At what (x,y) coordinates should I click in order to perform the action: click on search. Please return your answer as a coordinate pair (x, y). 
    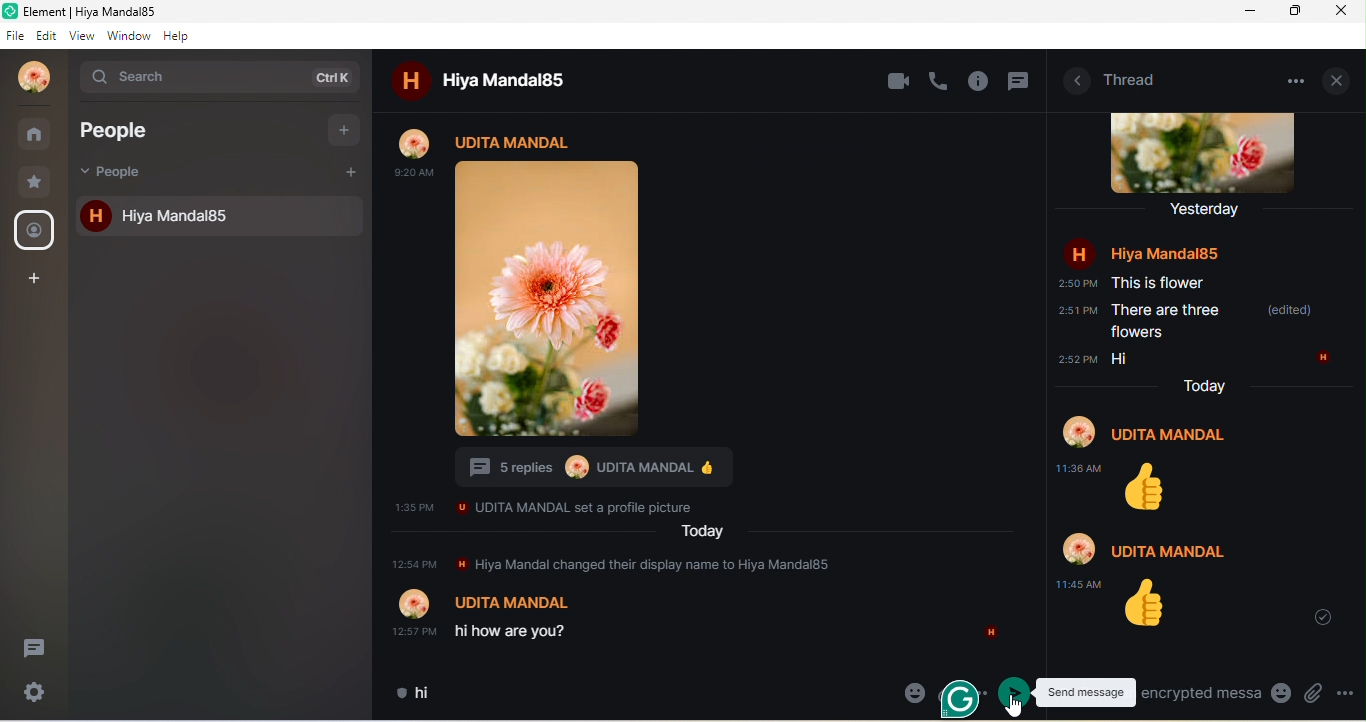
    Looking at the image, I should click on (216, 80).